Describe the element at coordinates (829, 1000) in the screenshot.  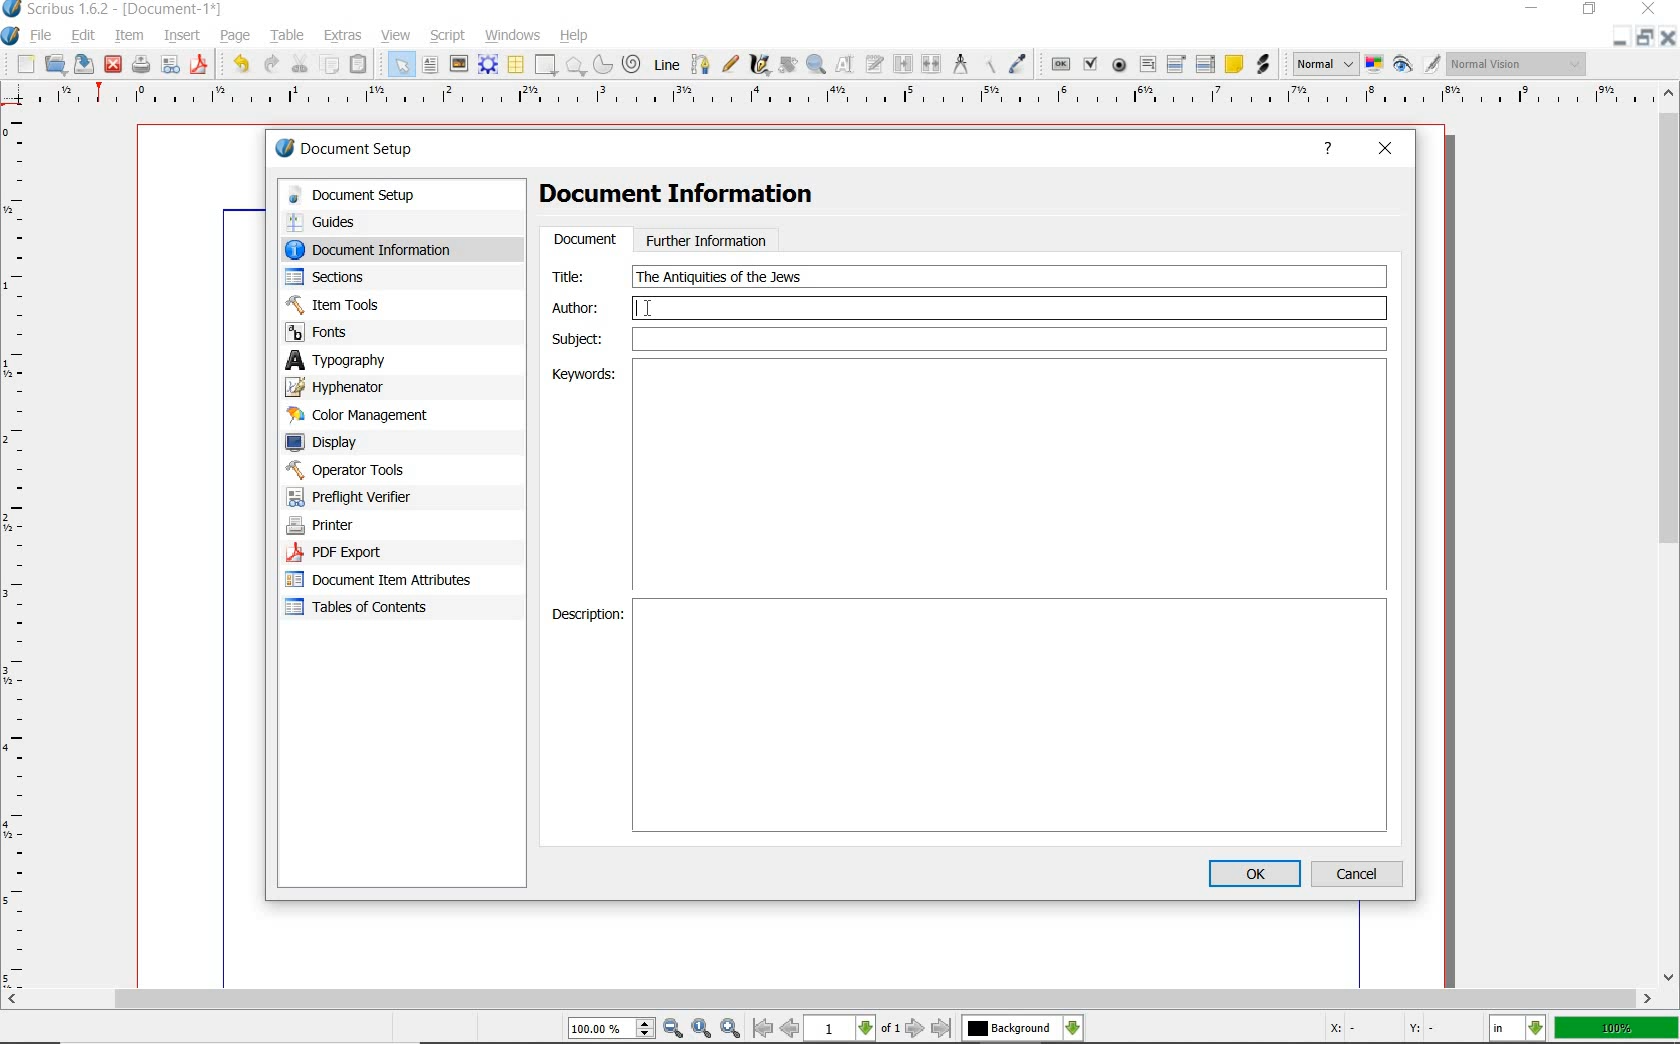
I see `scrollbar` at that location.